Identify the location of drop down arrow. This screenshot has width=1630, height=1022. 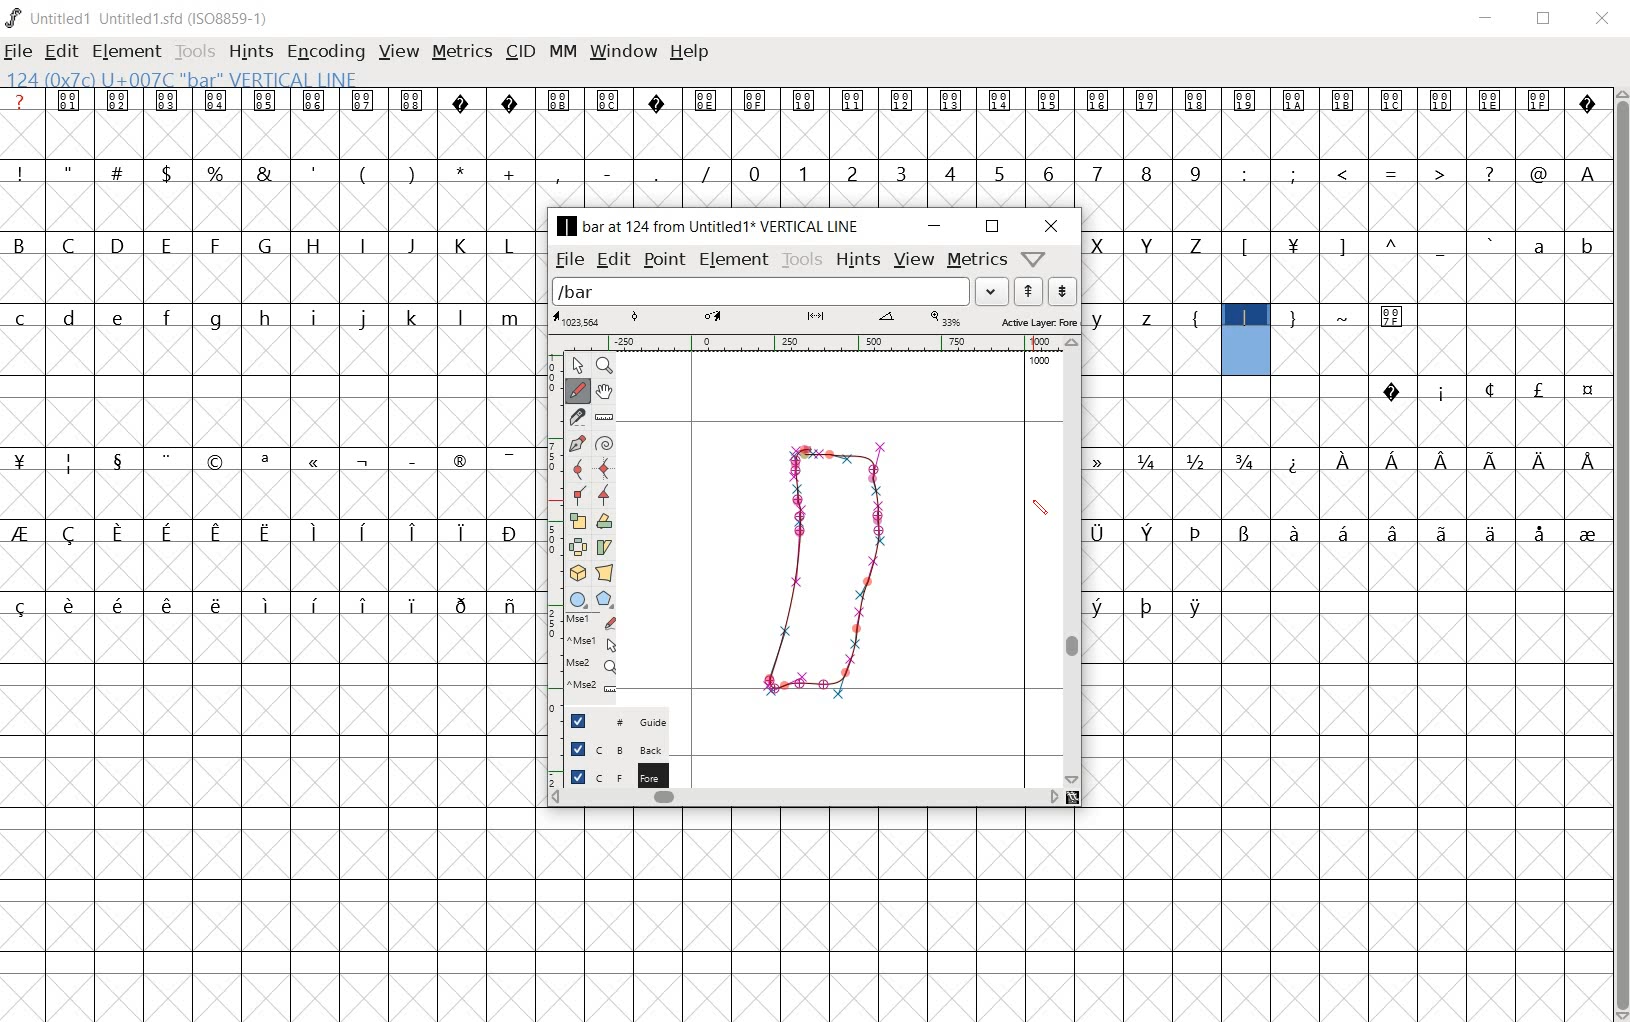
(990, 290).